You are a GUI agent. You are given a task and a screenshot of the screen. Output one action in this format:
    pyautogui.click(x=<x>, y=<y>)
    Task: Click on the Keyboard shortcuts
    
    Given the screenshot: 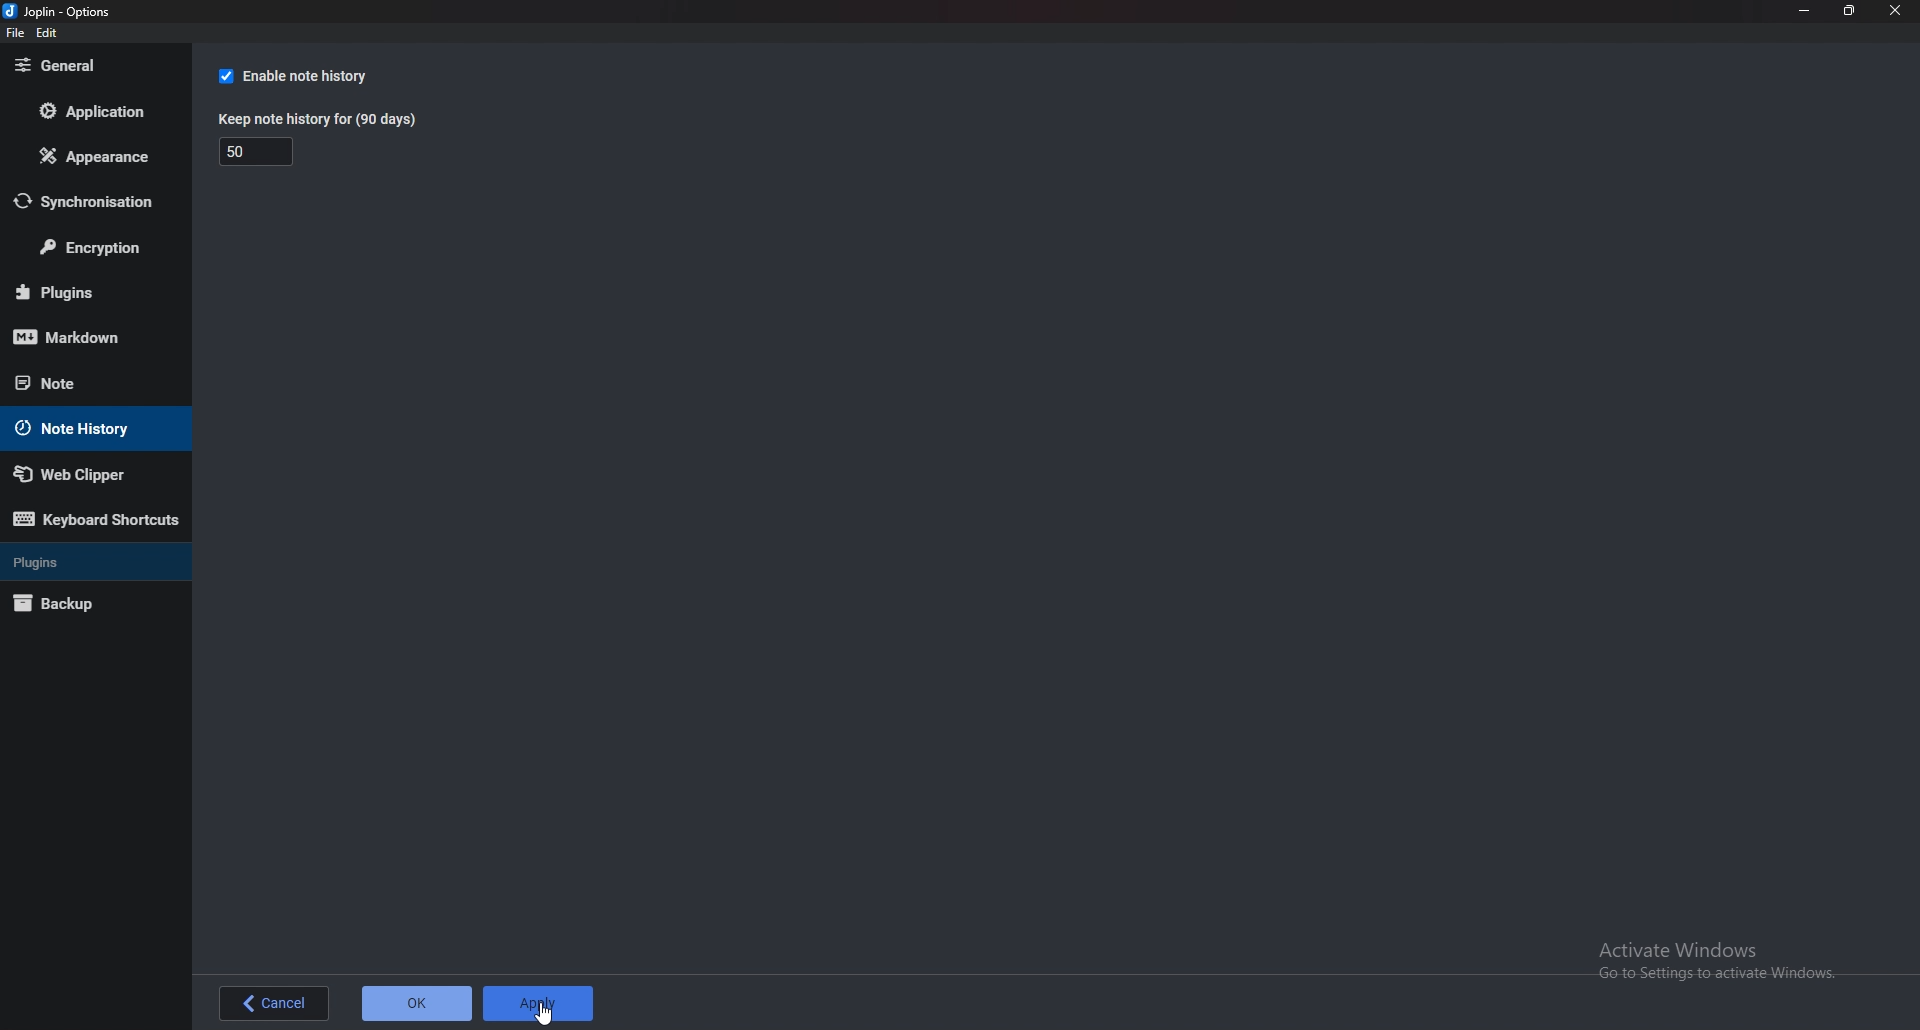 What is the action you would take?
    pyautogui.click(x=97, y=518)
    